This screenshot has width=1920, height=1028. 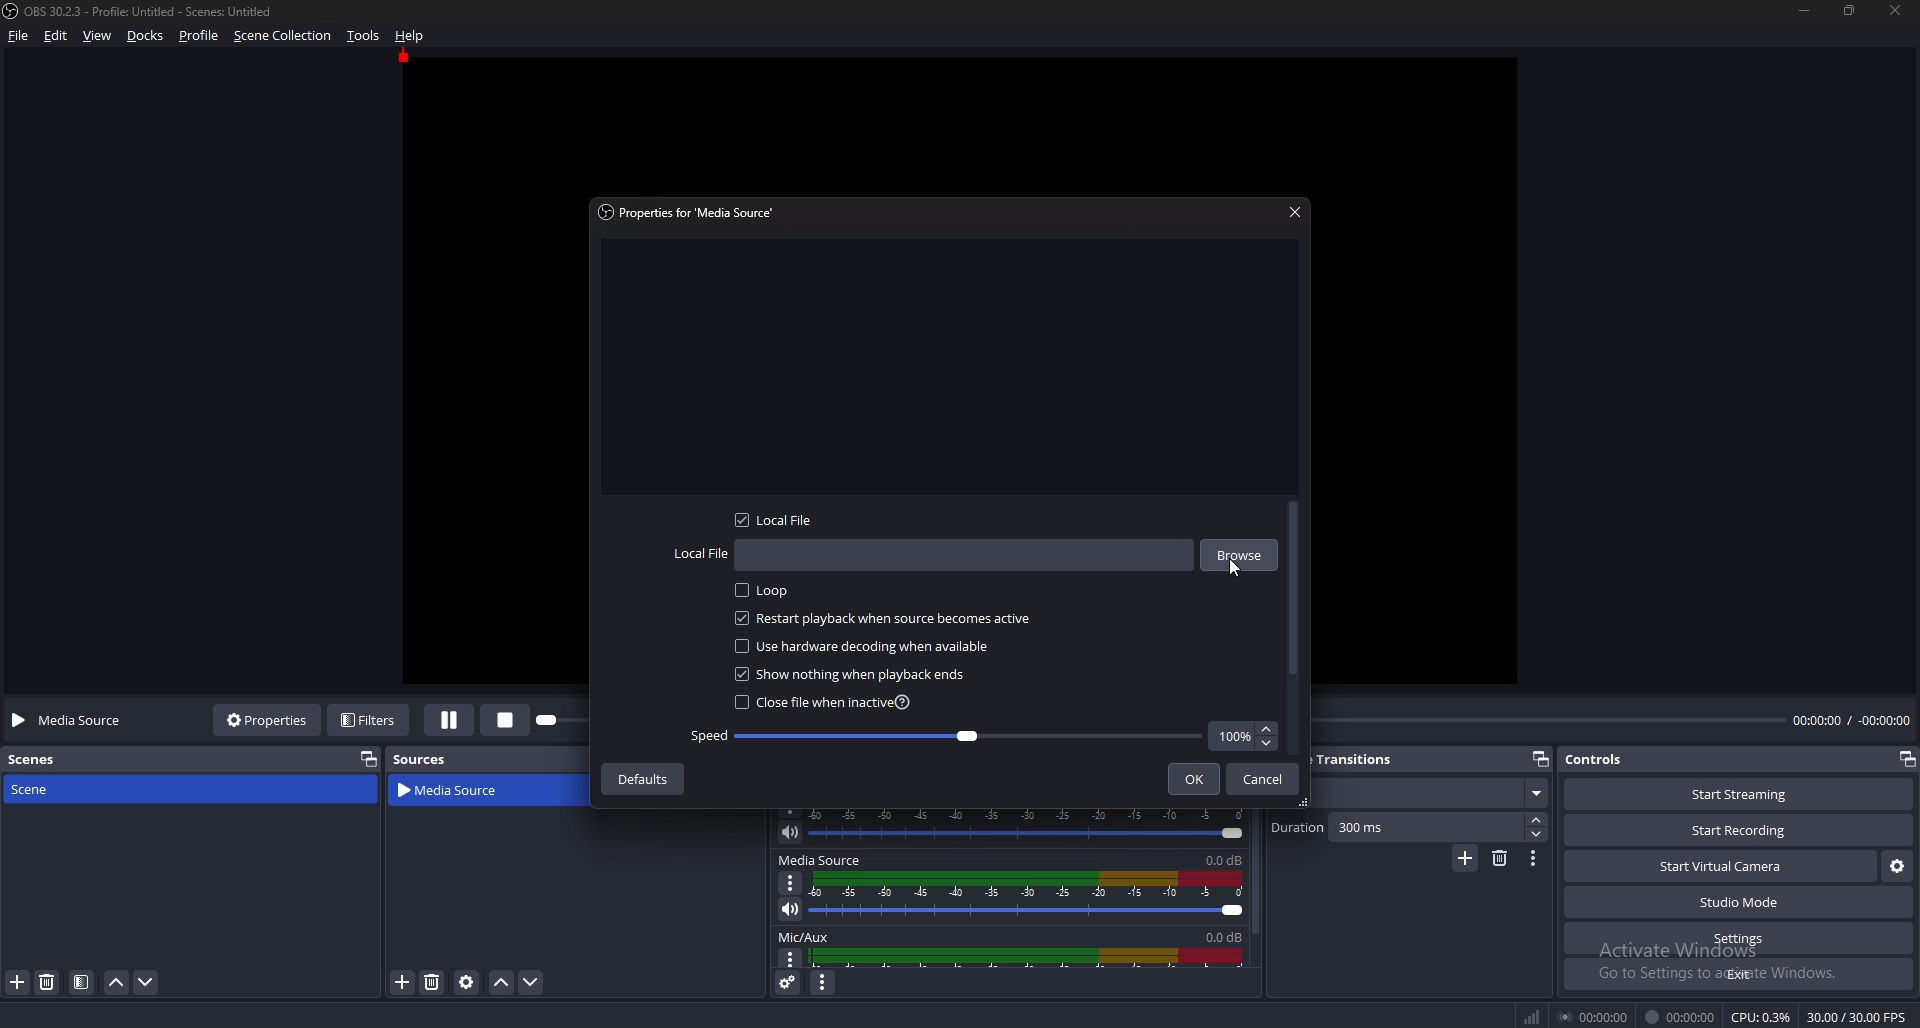 What do you see at coordinates (1852, 719) in the screenshot?
I see `00:00:00 / -00:00:00` at bounding box center [1852, 719].